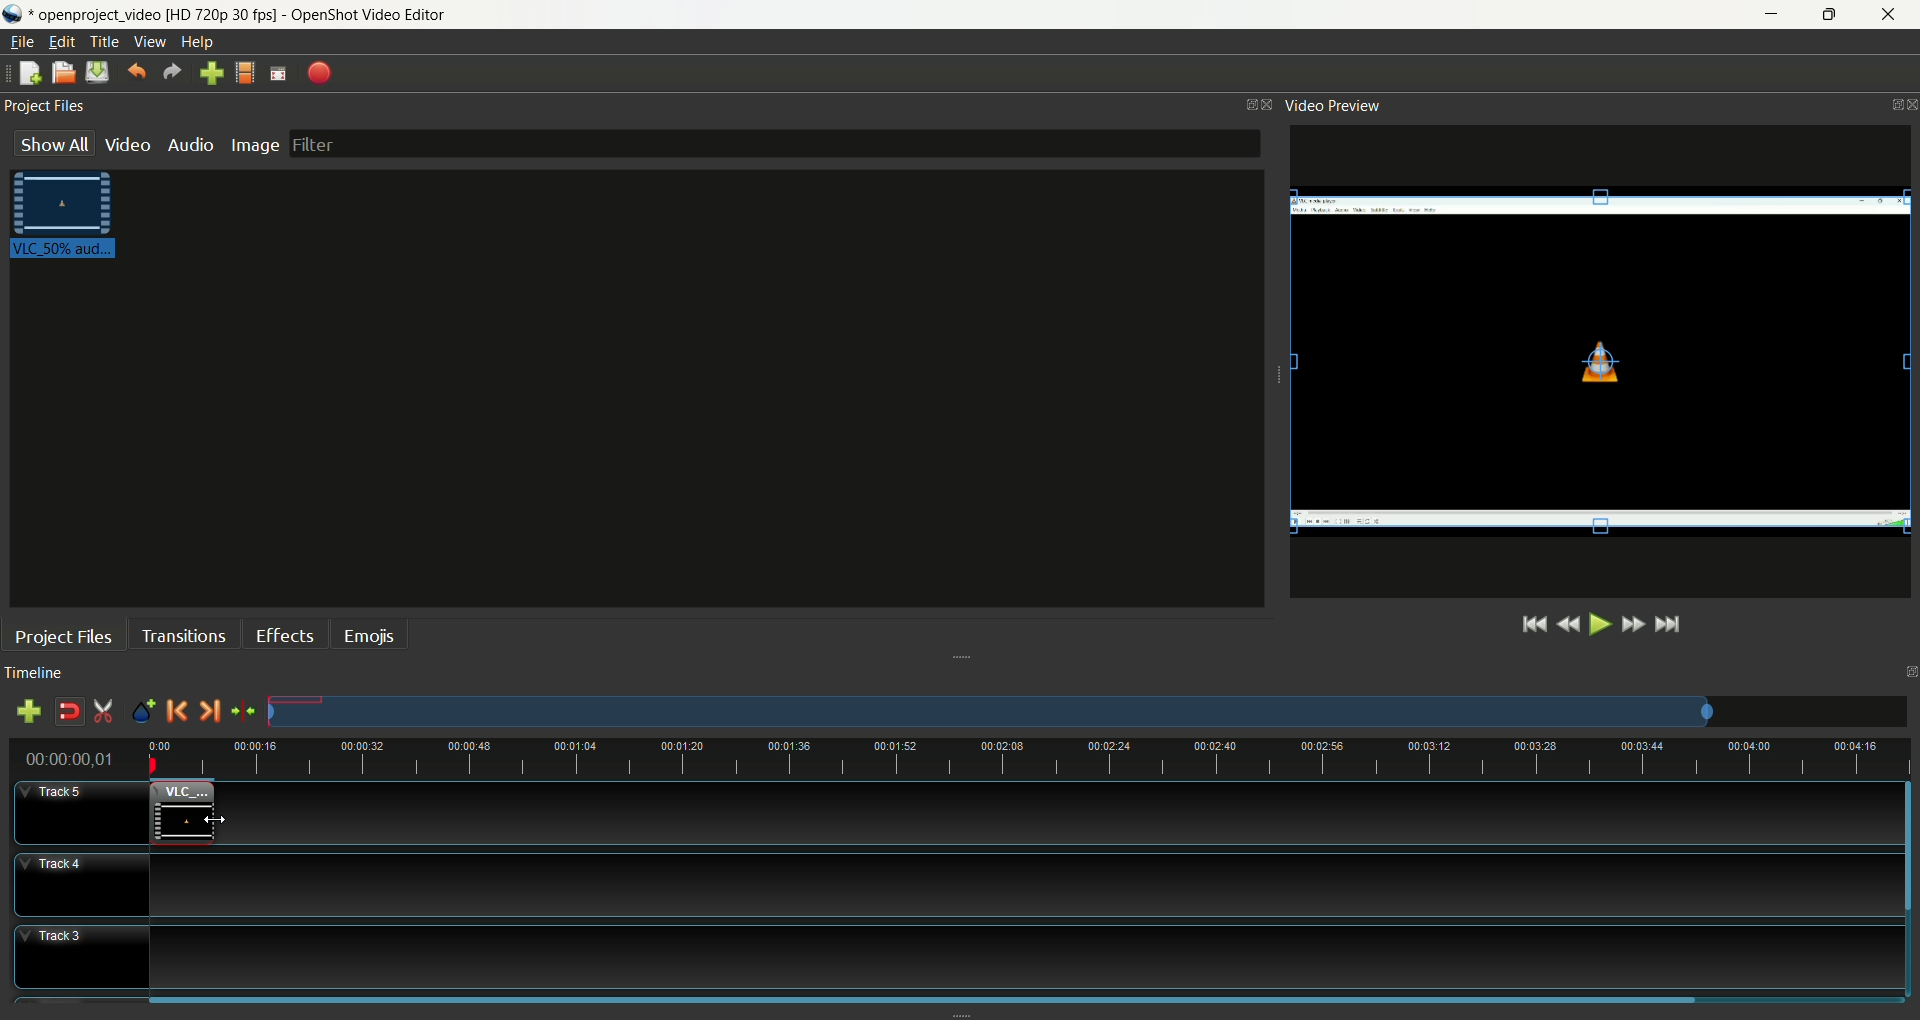 The image size is (1920, 1020). I want to click on close, so click(1892, 16).